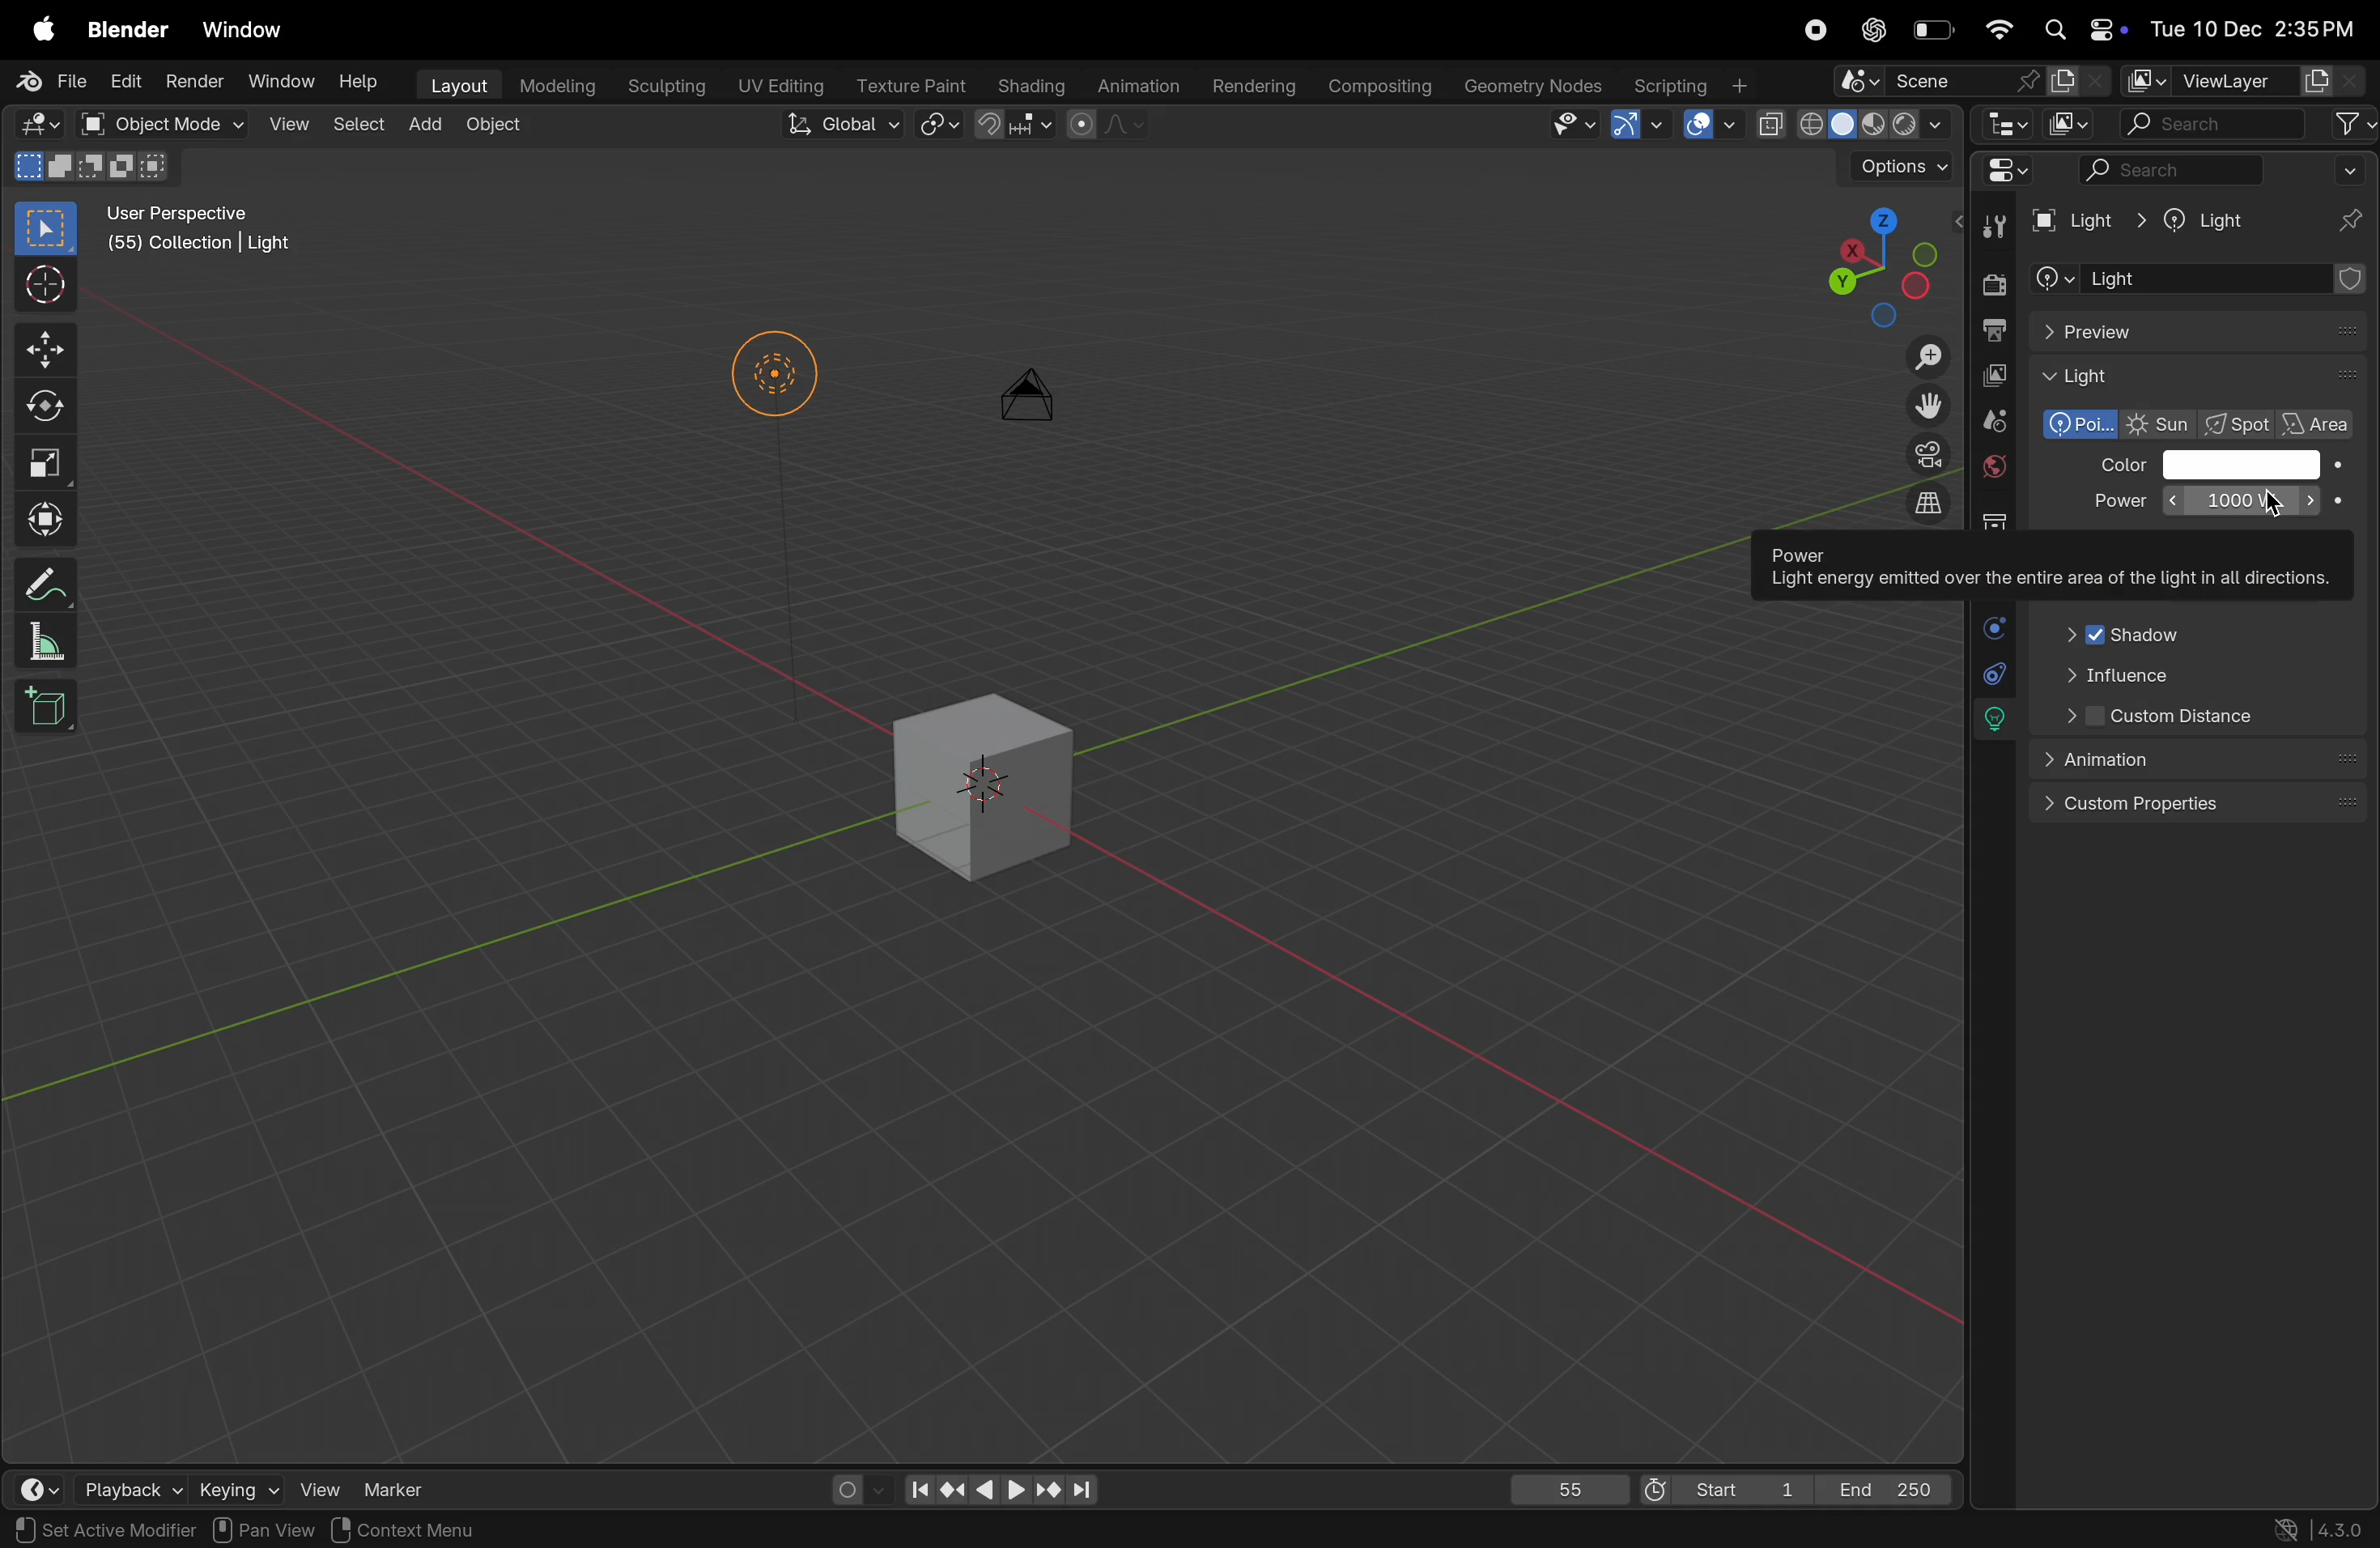 The width and height of the screenshot is (2380, 1548). What do you see at coordinates (2055, 567) in the screenshot?
I see `Power
Light energy emitted over the entire area of the light in all directions.` at bounding box center [2055, 567].